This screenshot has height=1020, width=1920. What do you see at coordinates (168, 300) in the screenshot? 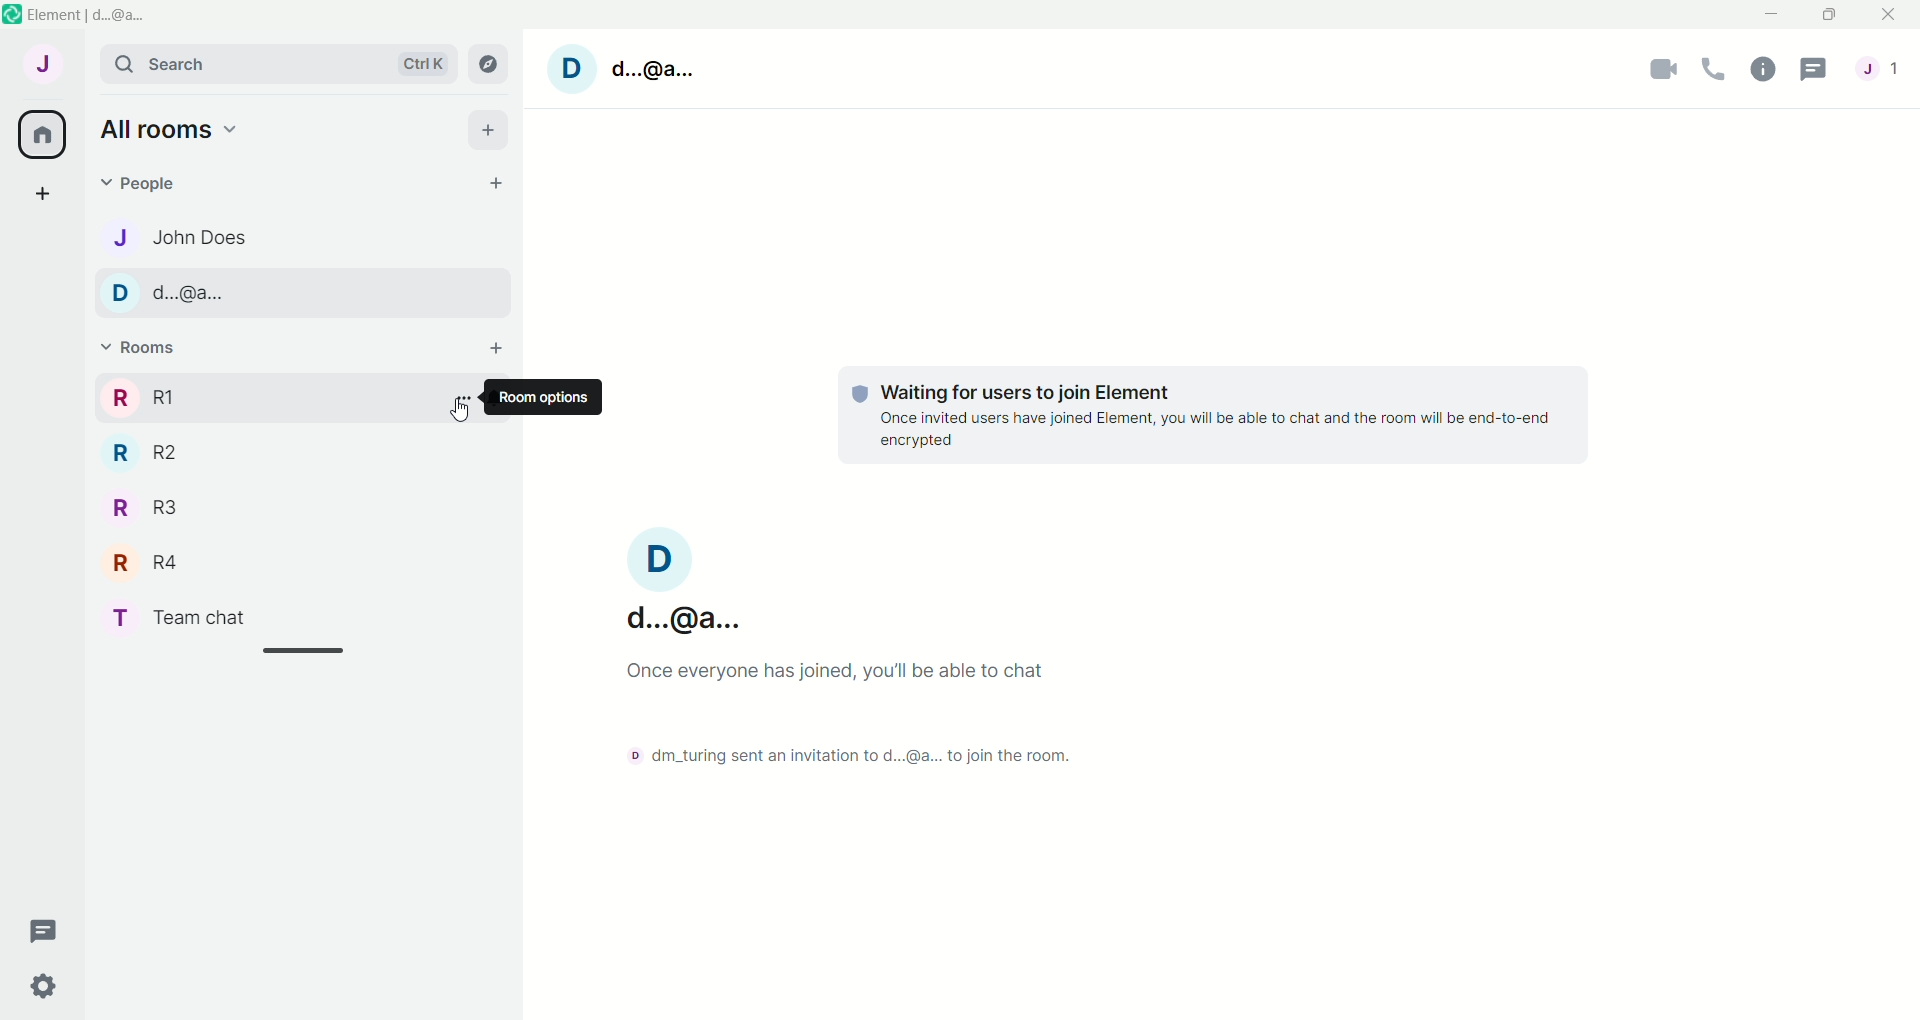
I see `D d.@a..` at bounding box center [168, 300].